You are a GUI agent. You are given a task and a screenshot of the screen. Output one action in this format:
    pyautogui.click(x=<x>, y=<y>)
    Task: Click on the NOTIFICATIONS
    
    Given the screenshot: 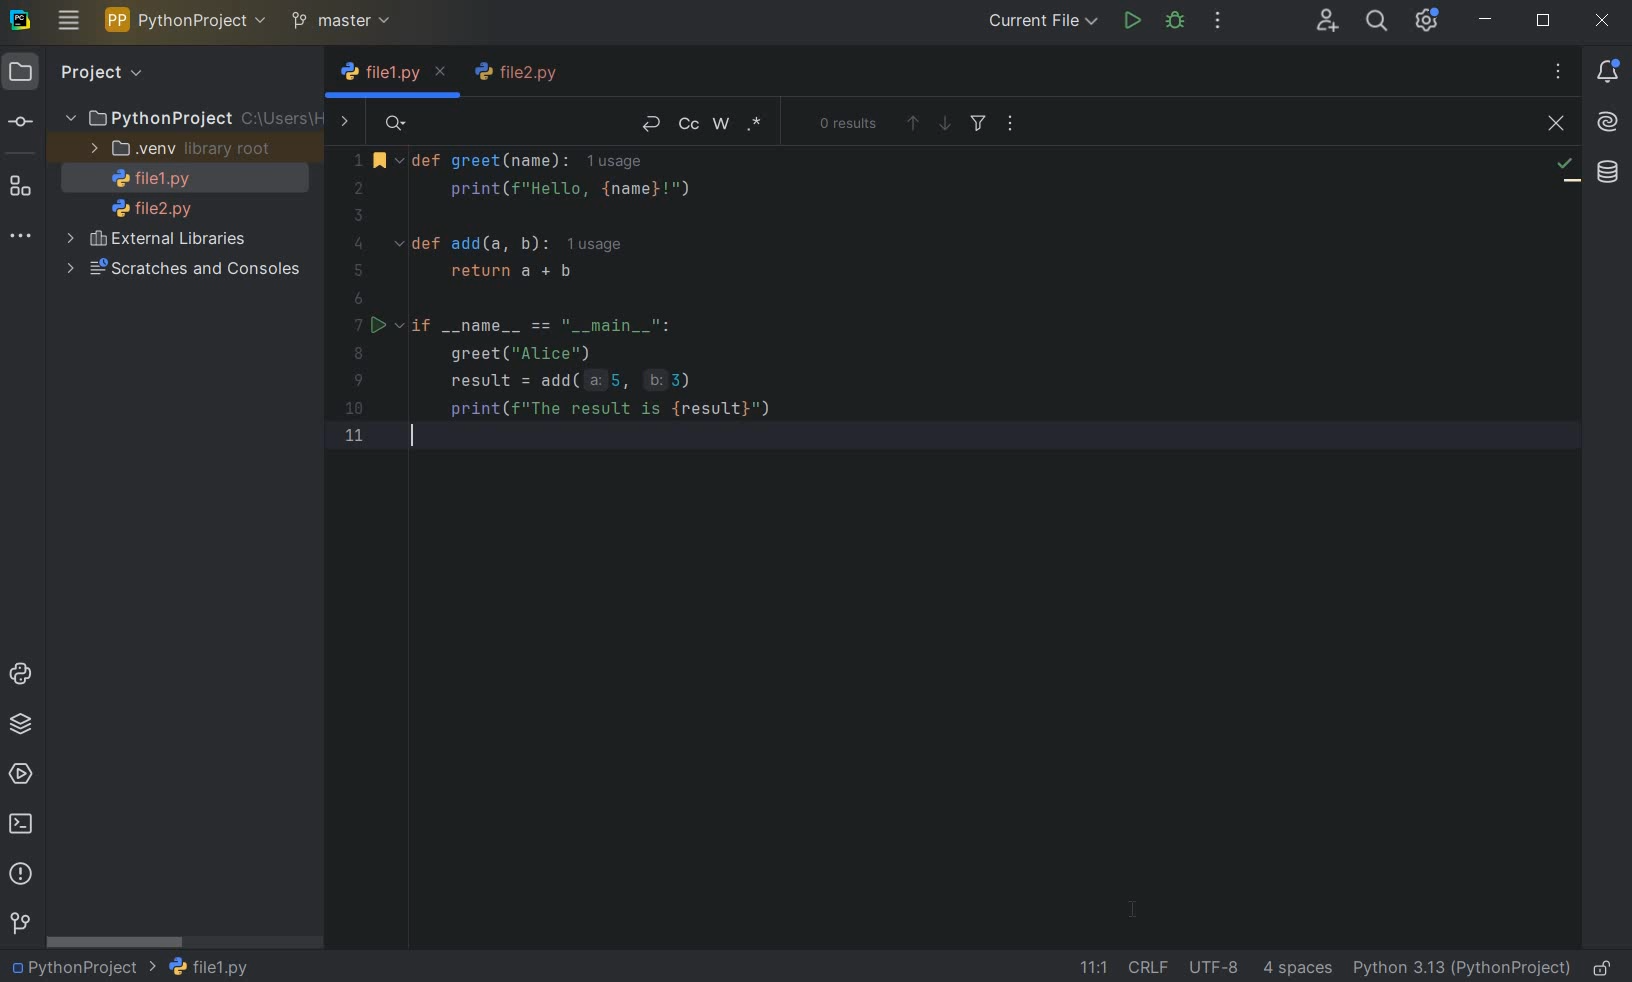 What is the action you would take?
    pyautogui.click(x=1608, y=72)
    